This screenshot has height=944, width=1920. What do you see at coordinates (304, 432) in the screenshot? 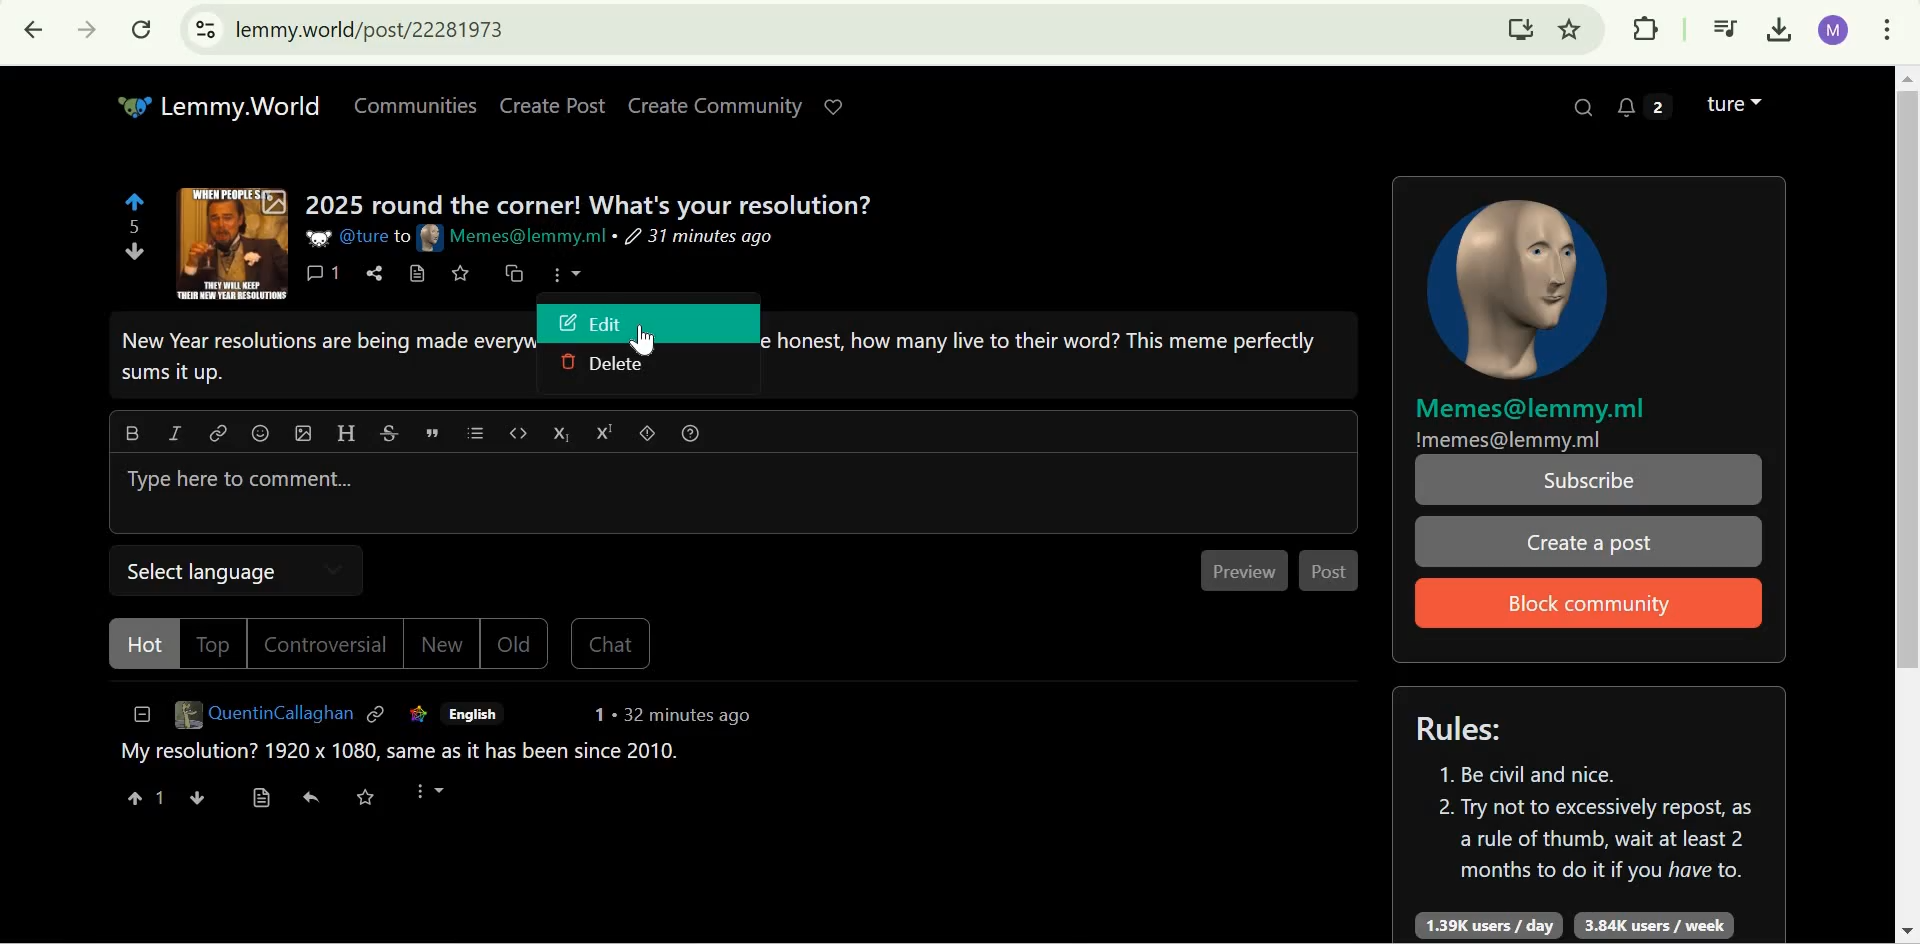
I see `upload image` at bounding box center [304, 432].